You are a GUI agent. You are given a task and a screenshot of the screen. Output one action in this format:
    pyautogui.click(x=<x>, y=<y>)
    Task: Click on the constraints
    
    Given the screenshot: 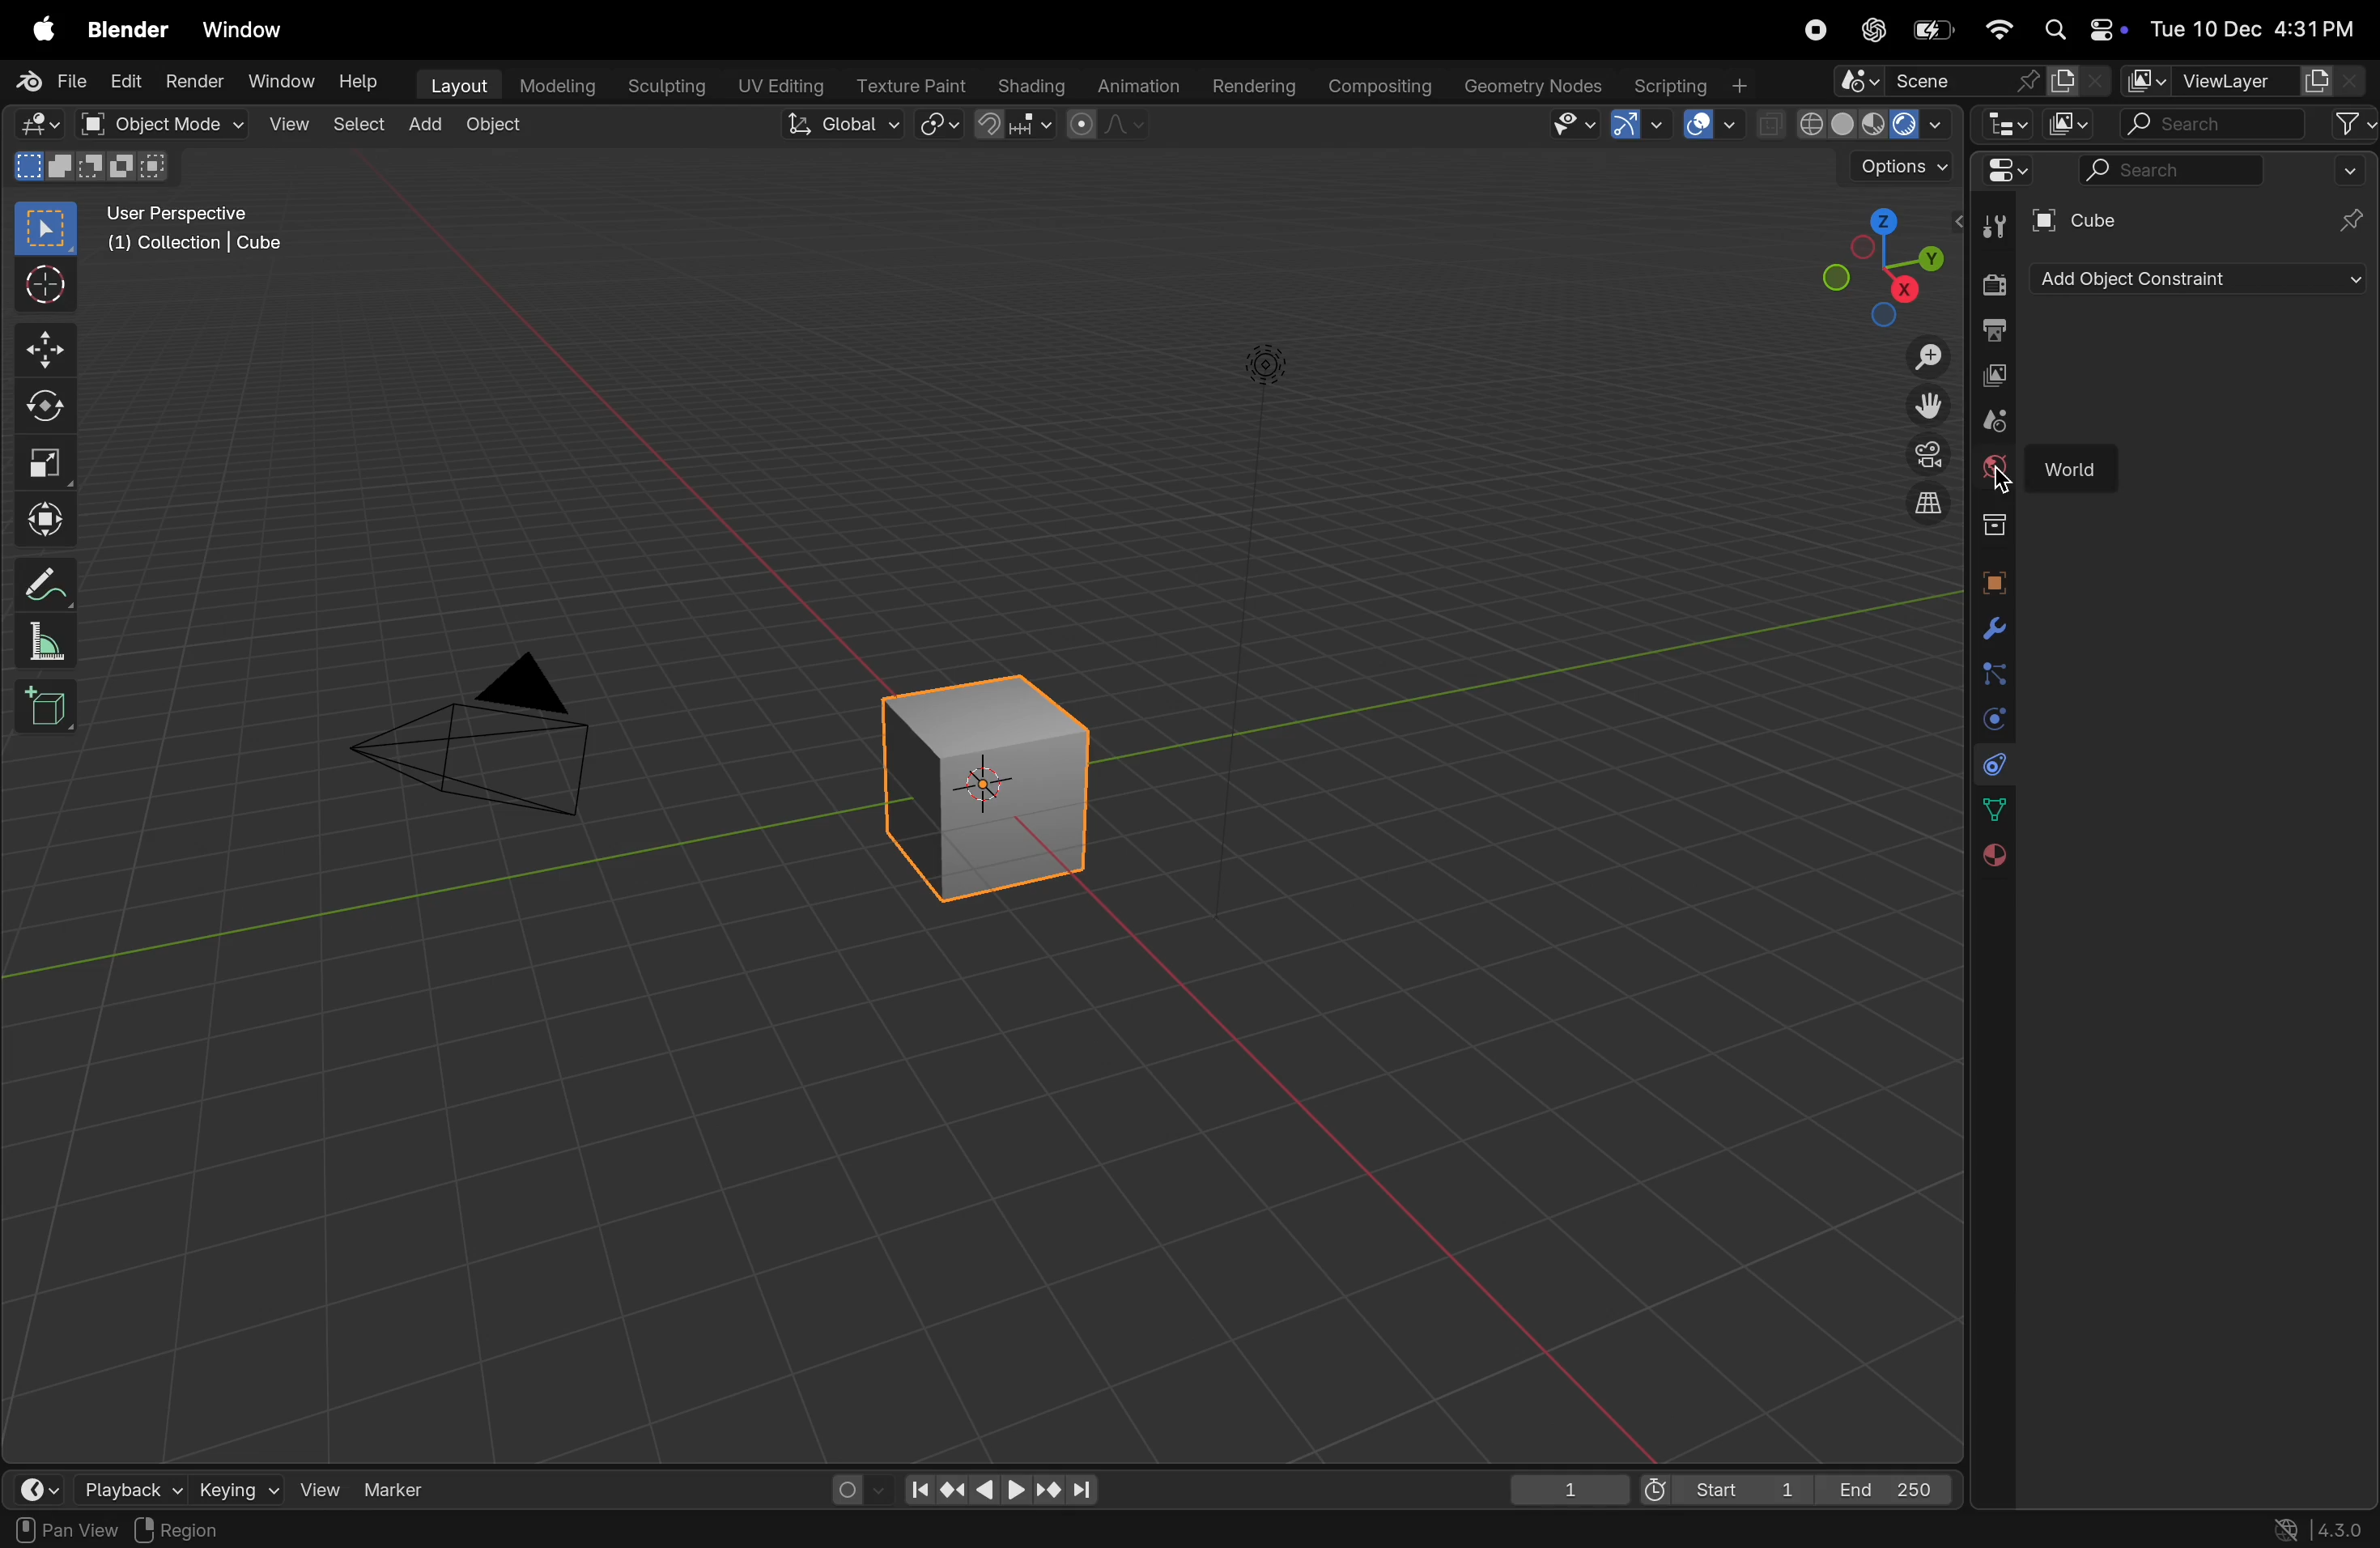 What is the action you would take?
    pyautogui.click(x=1991, y=764)
    